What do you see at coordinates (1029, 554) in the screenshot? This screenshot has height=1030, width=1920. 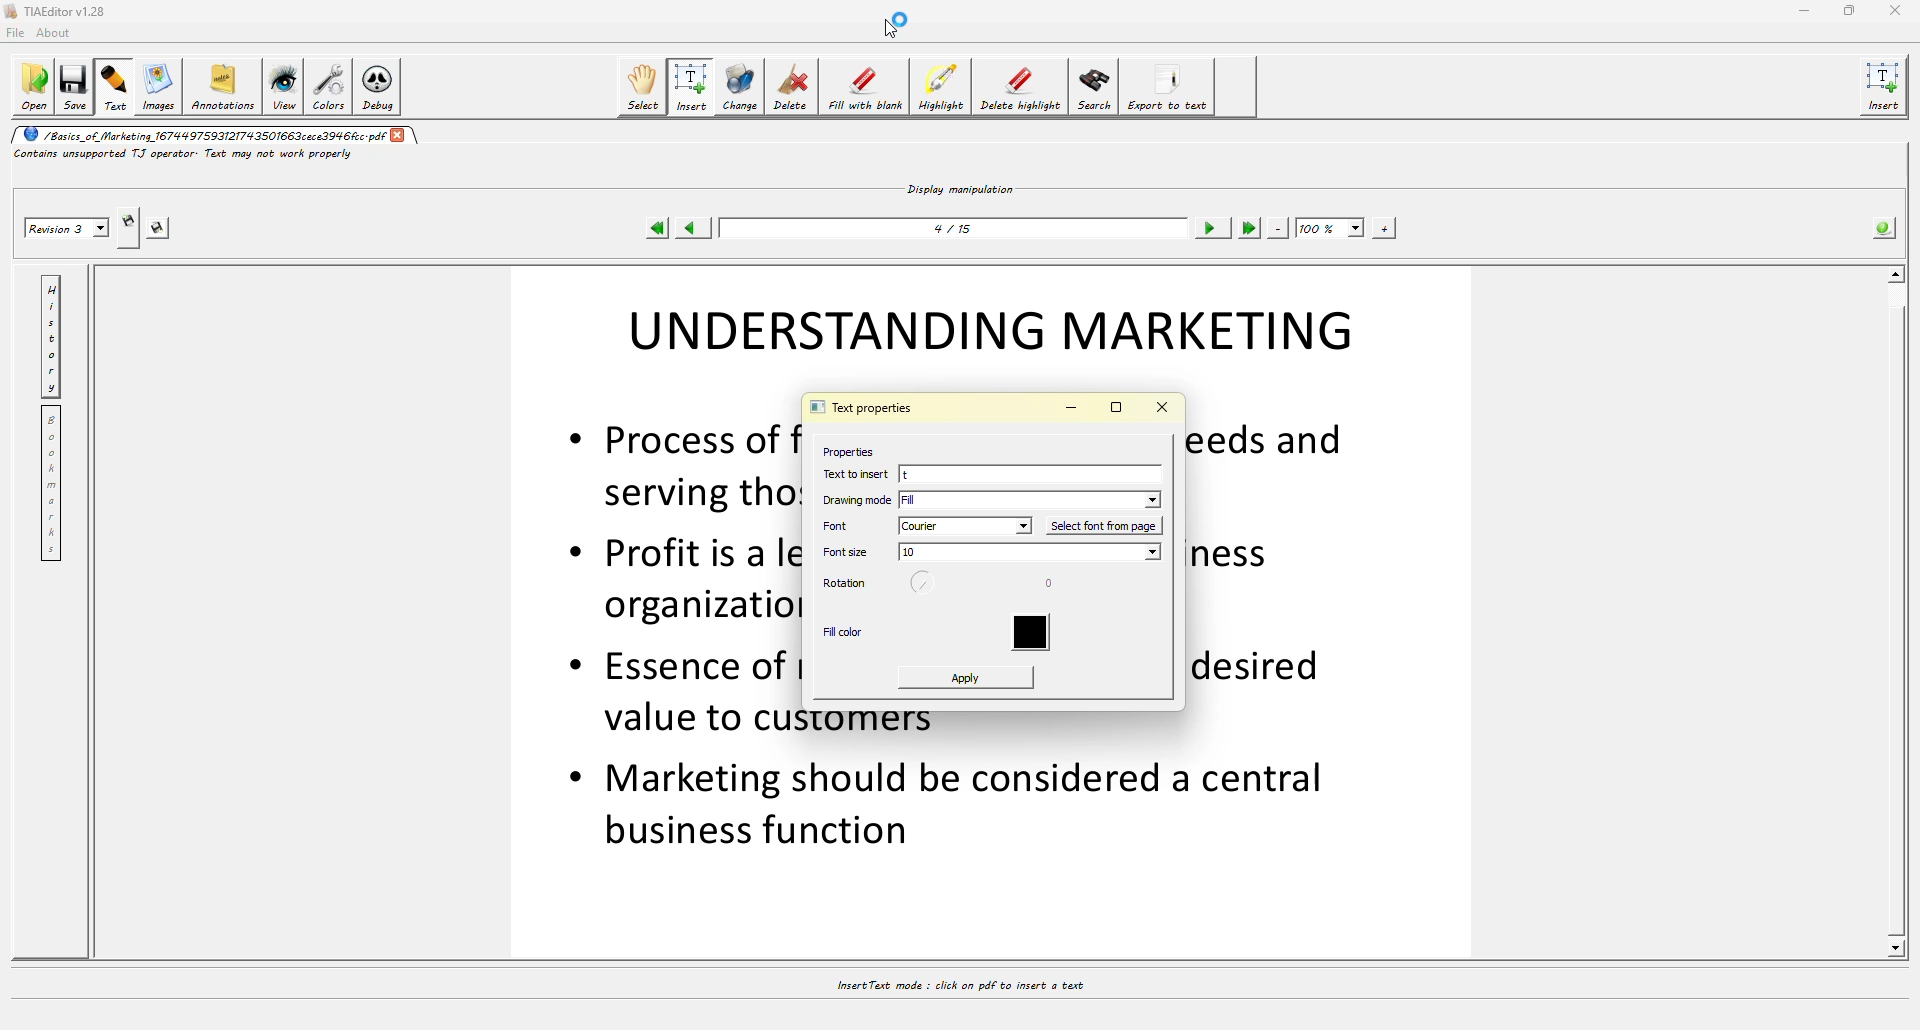 I see `size` at bounding box center [1029, 554].